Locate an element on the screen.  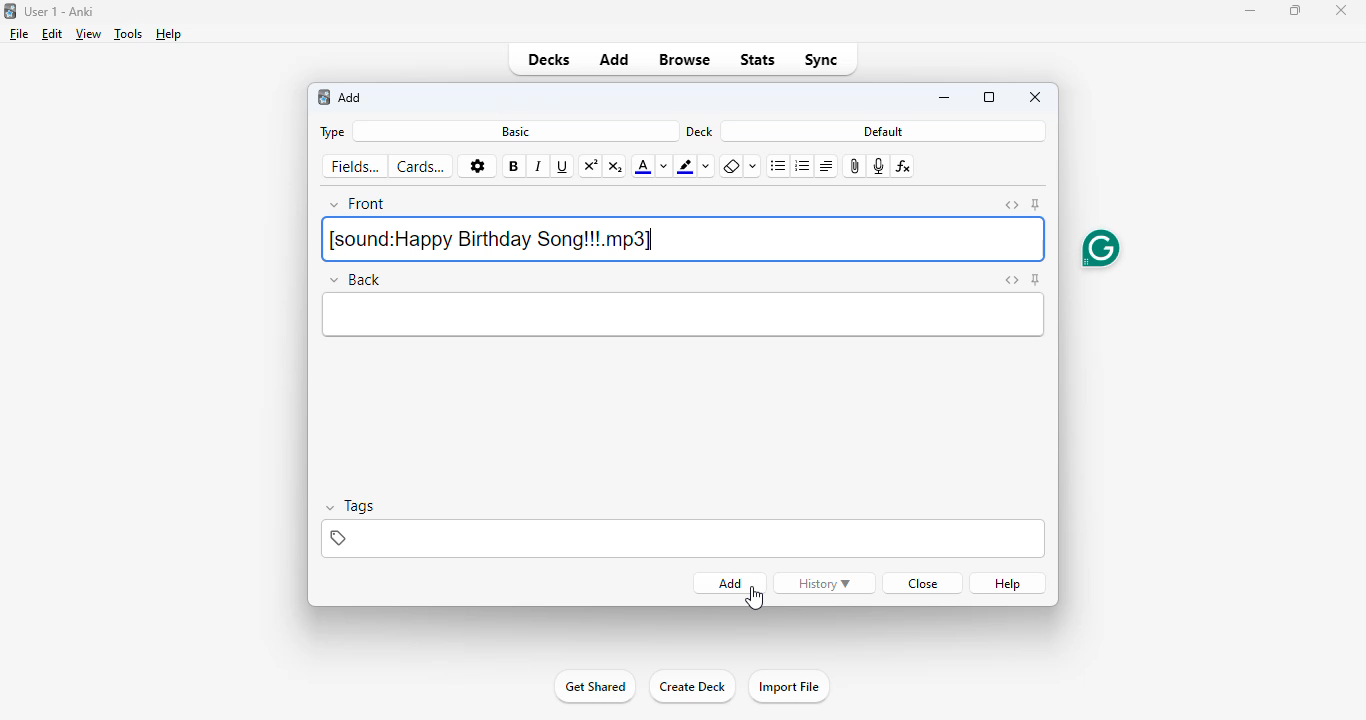
back is located at coordinates (356, 280).